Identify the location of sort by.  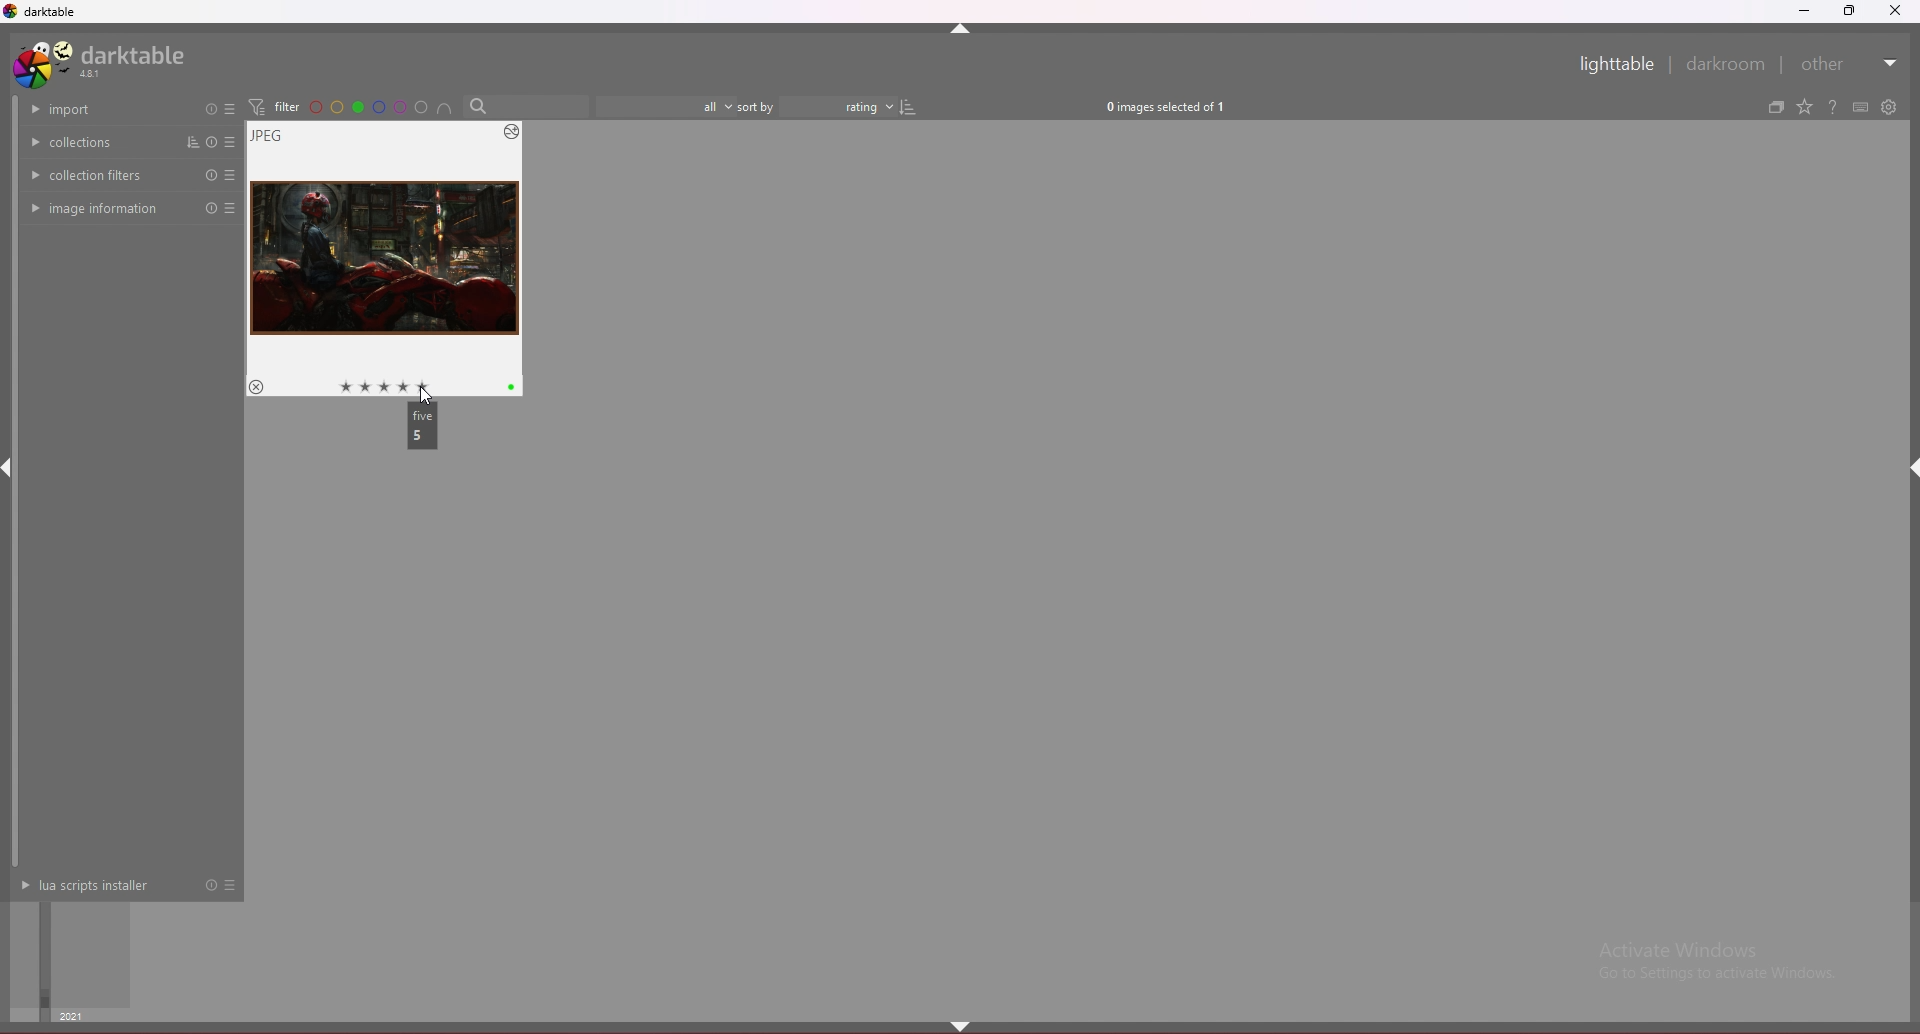
(756, 107).